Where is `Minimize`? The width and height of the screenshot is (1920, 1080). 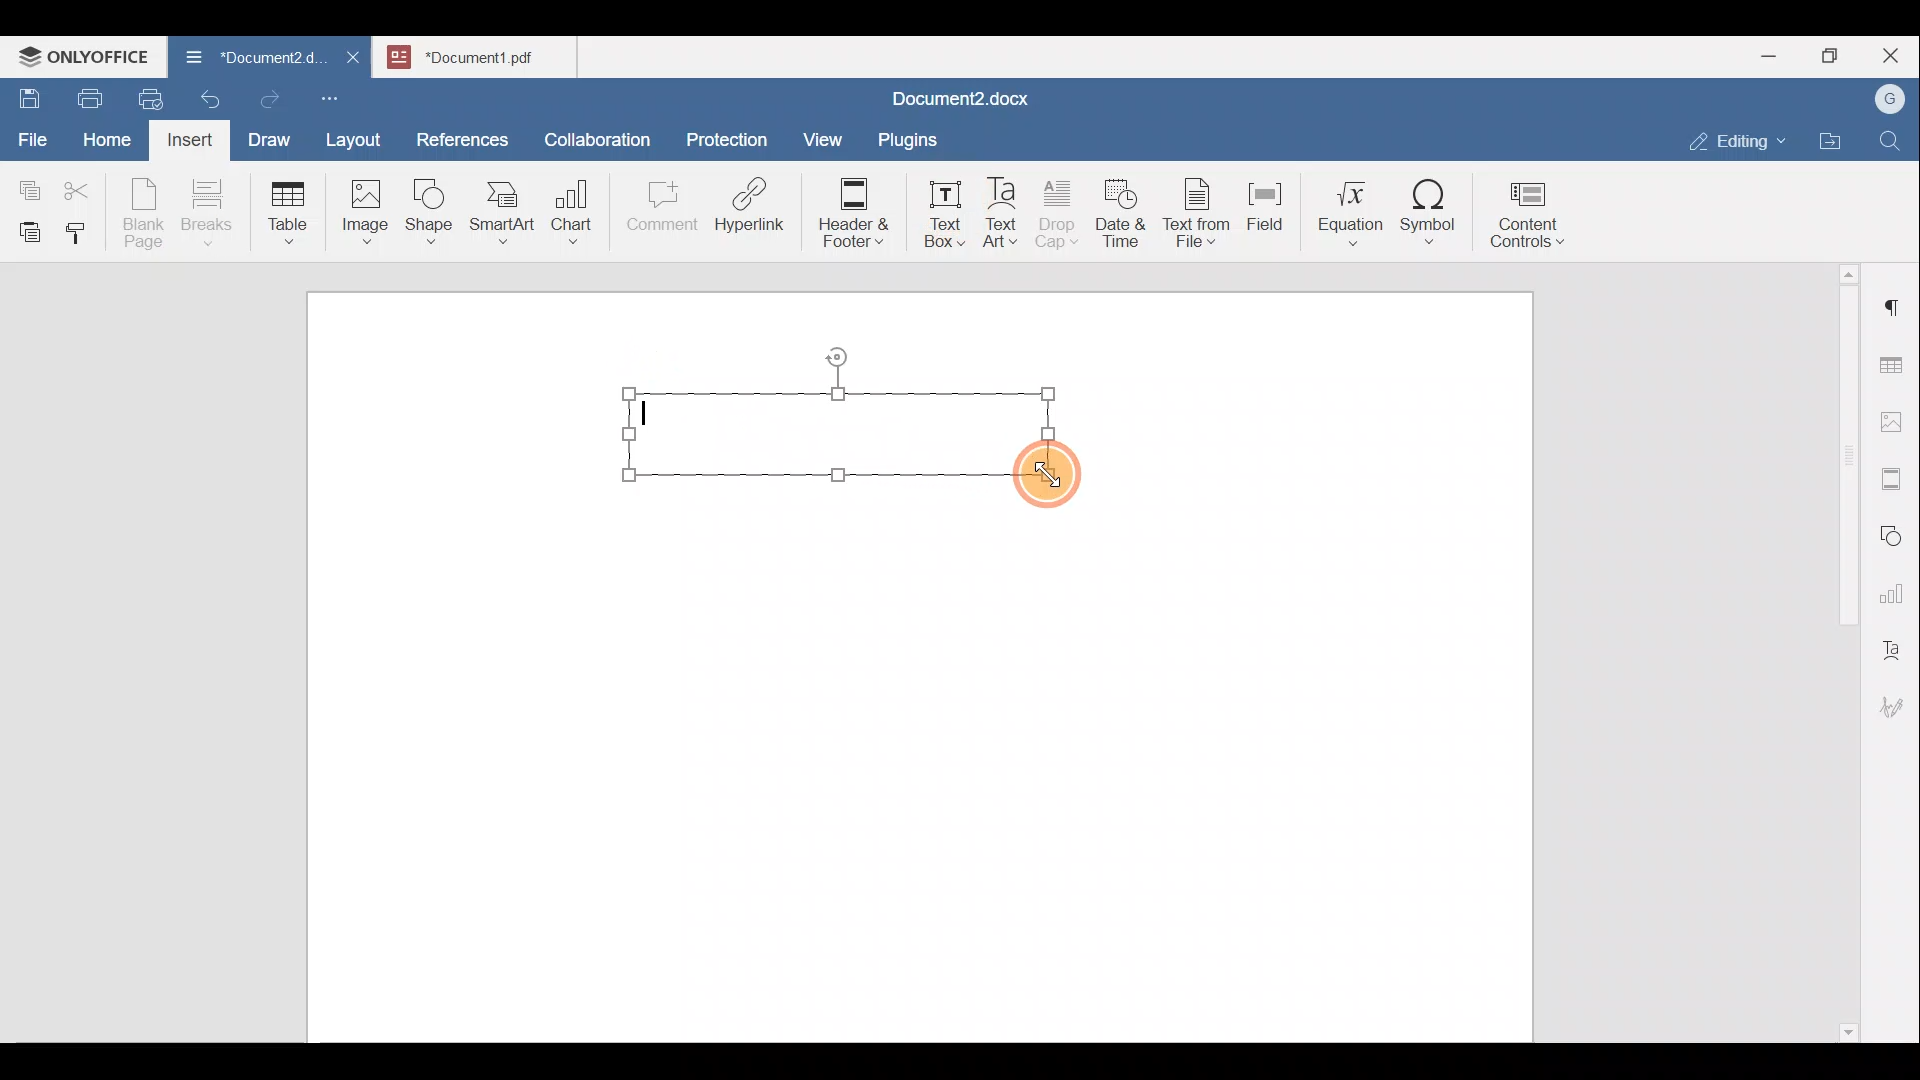
Minimize is located at coordinates (1768, 54).